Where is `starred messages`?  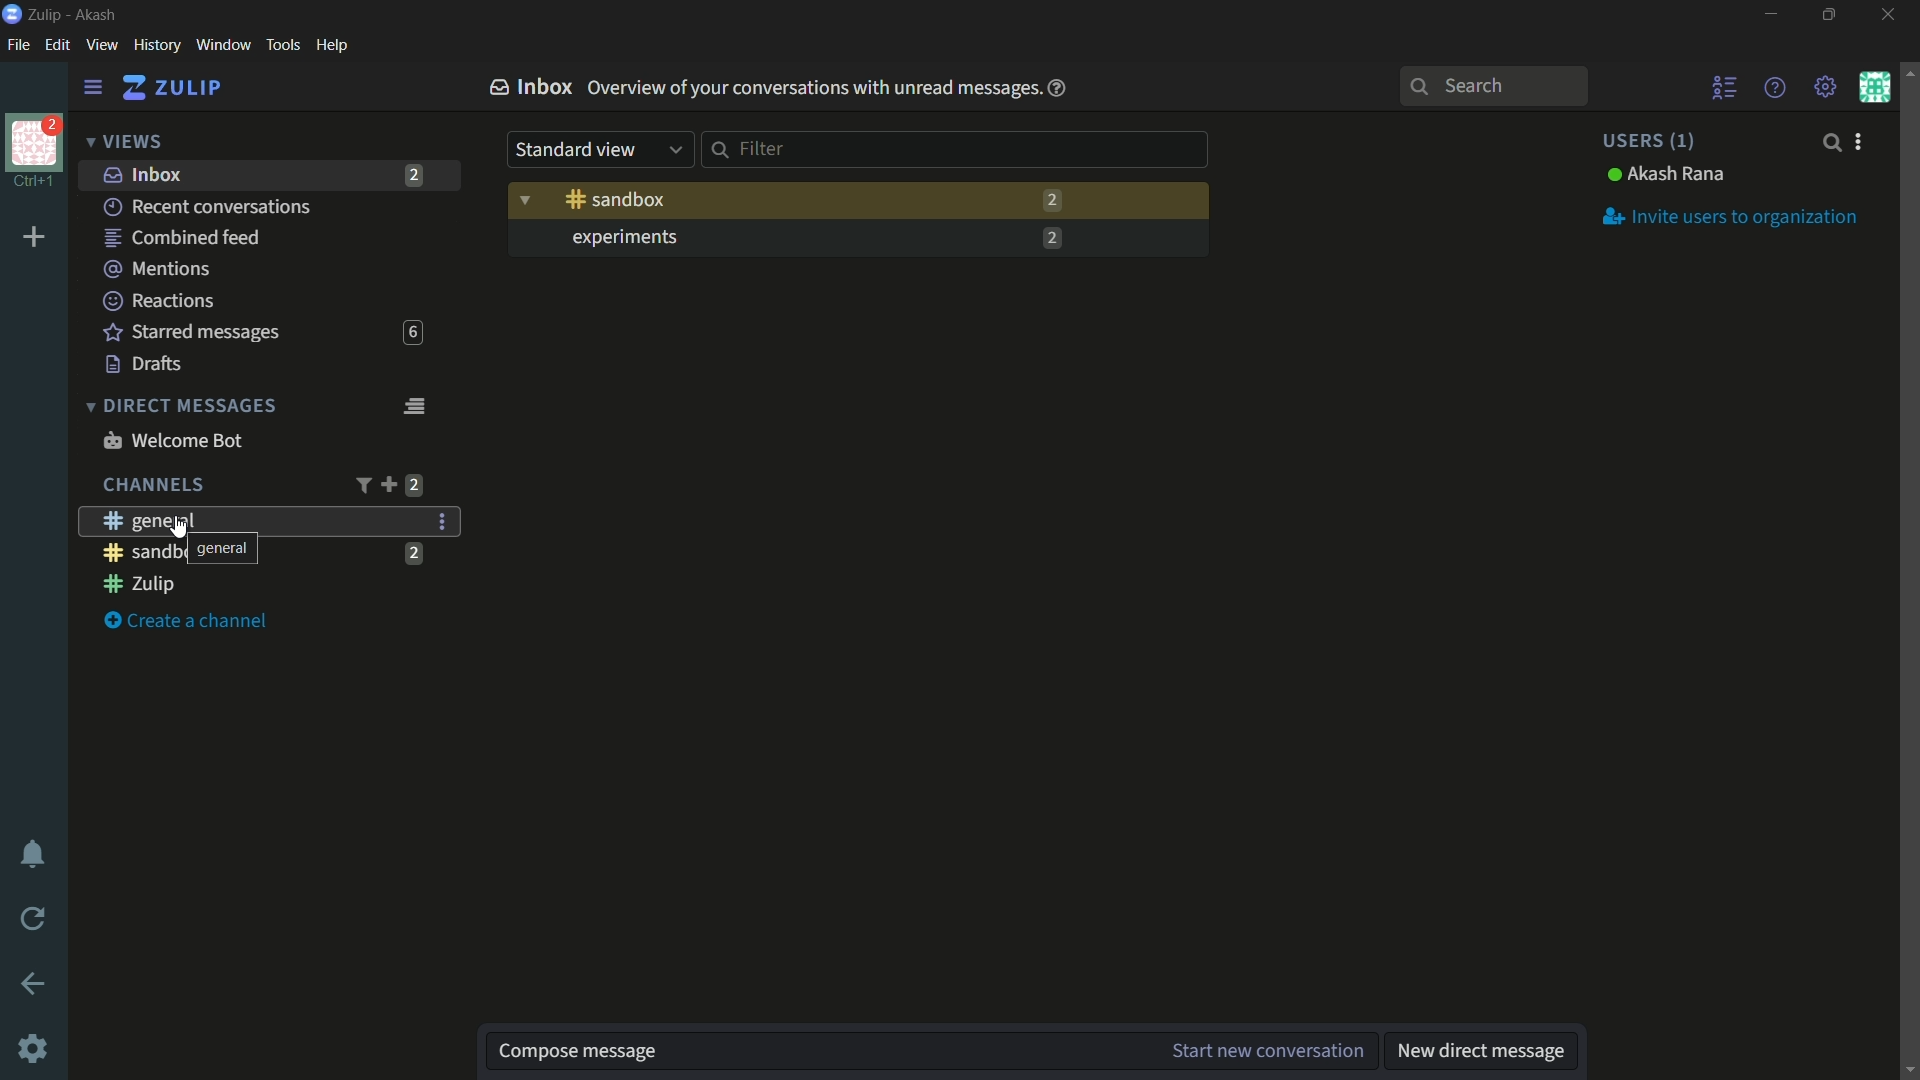 starred messages is located at coordinates (192, 333).